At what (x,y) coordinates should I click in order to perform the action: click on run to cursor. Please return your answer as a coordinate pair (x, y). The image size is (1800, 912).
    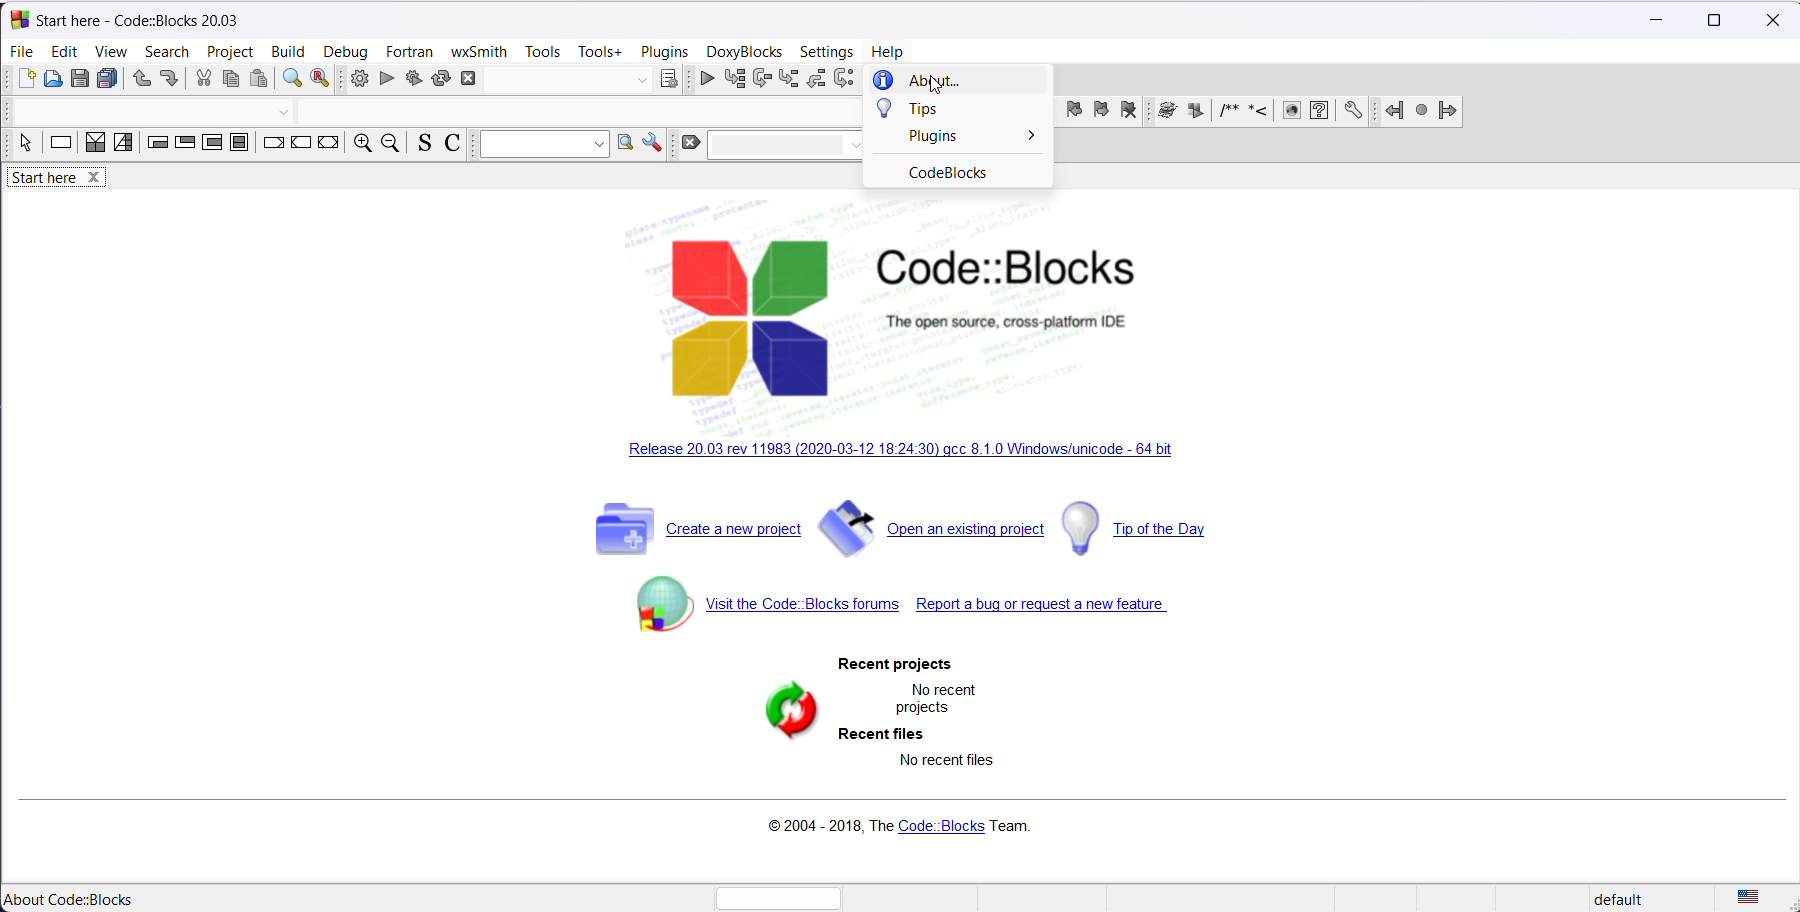
    Looking at the image, I should click on (734, 80).